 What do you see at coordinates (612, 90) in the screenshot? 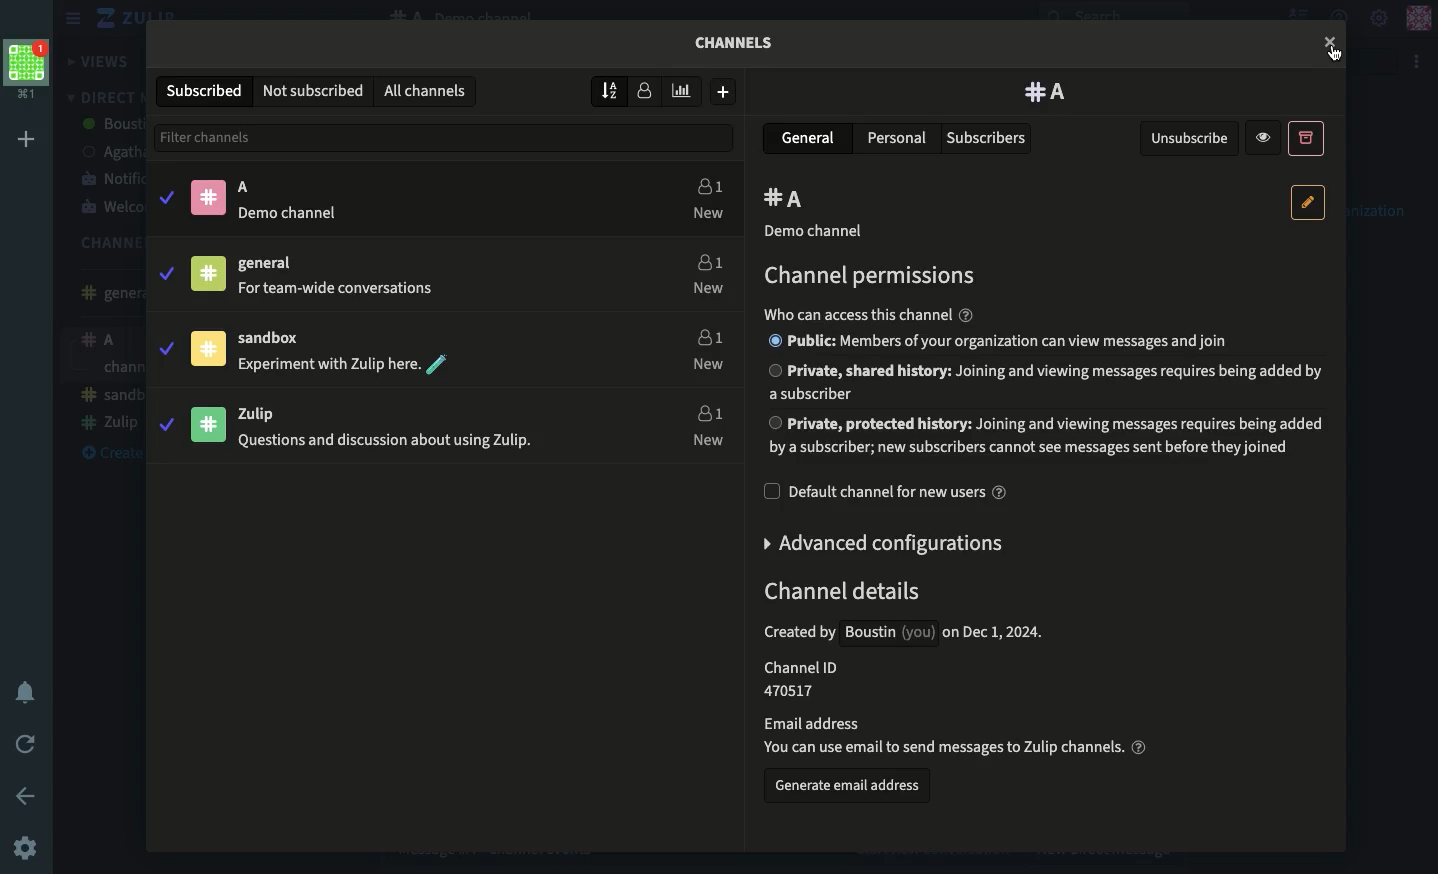
I see `Sort by name` at bounding box center [612, 90].